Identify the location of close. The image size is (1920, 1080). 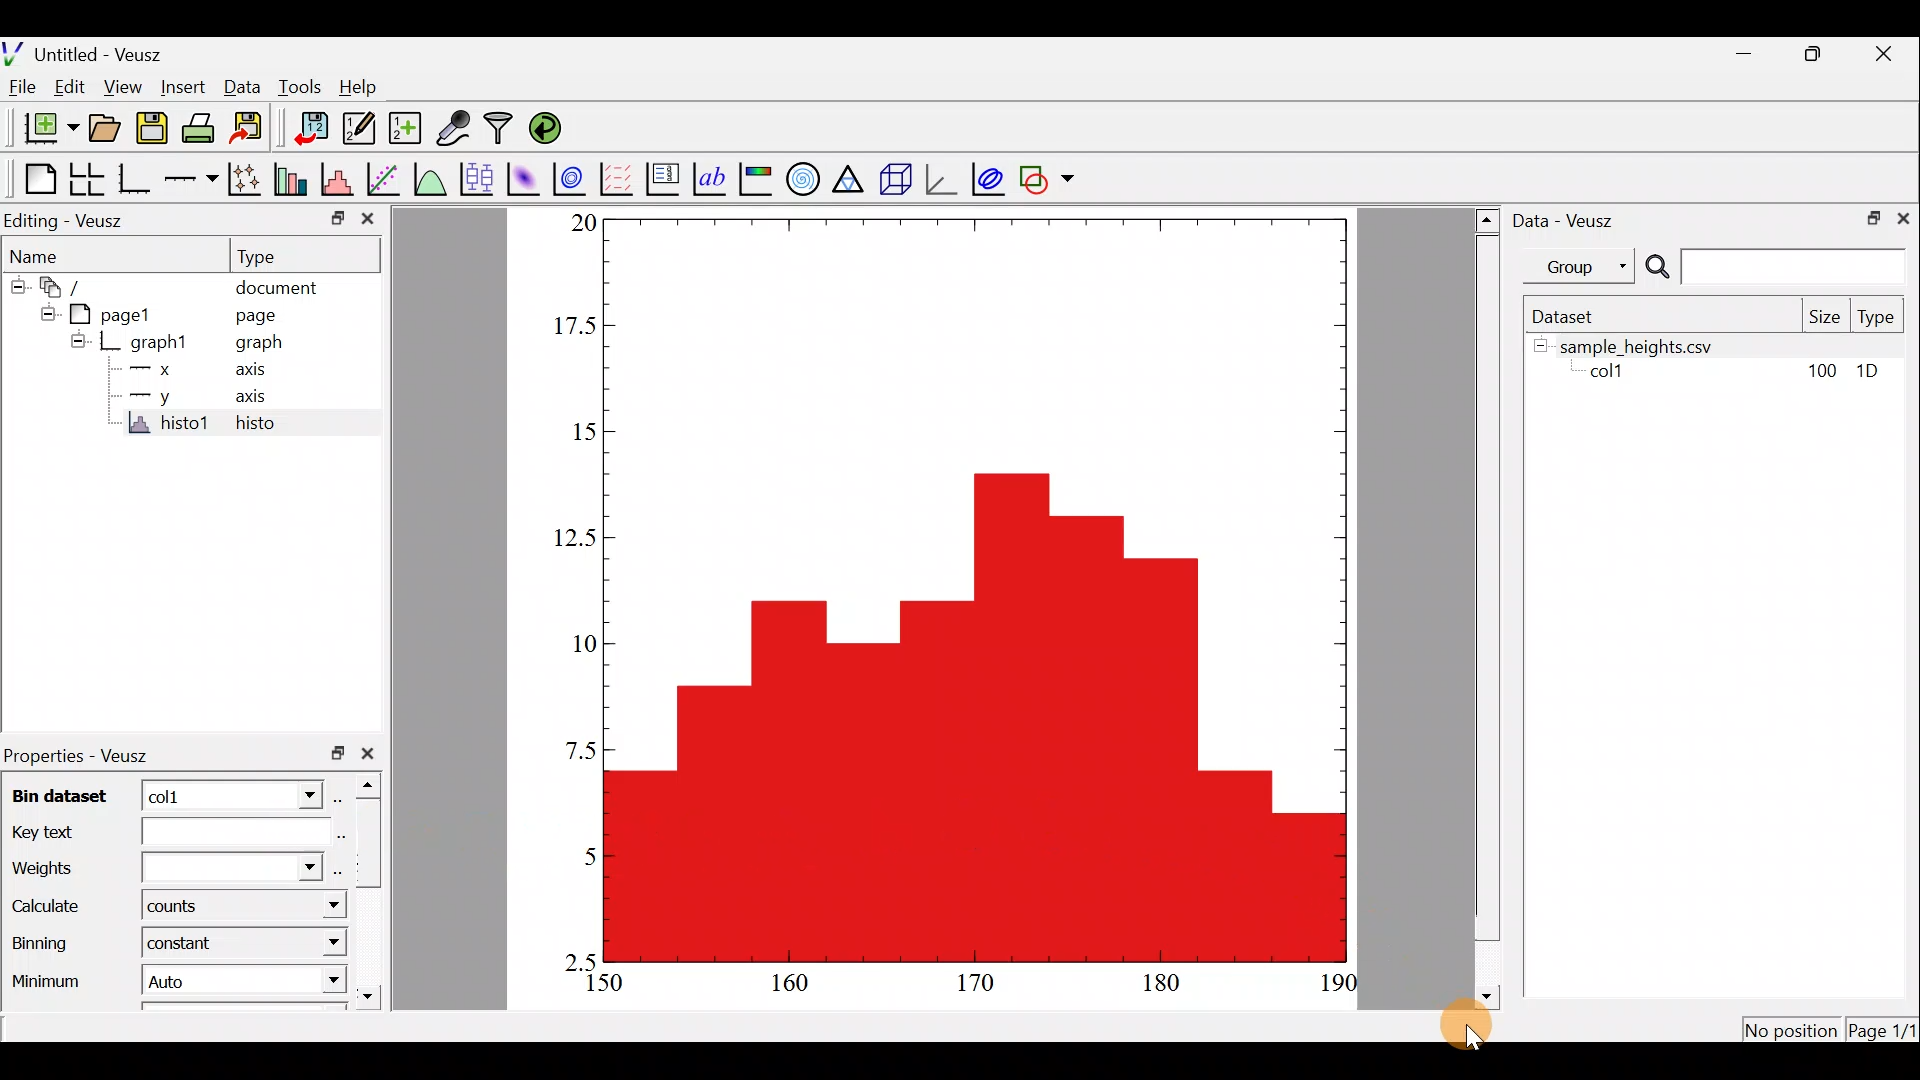
(374, 754).